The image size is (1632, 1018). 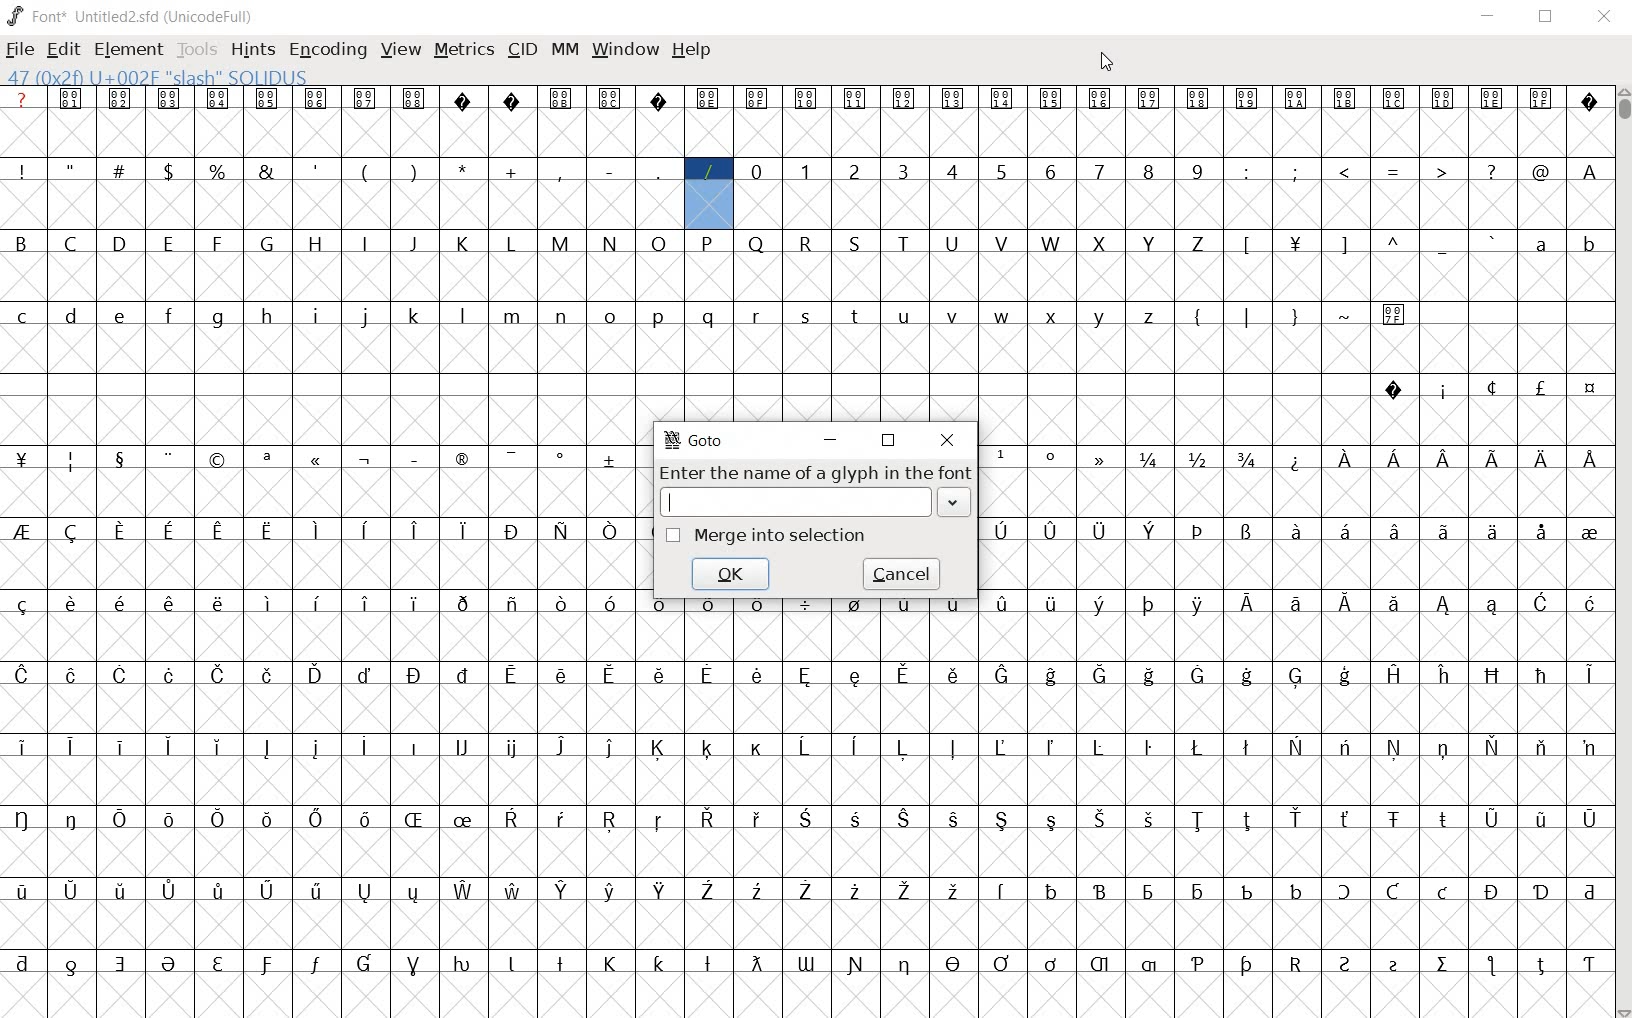 What do you see at coordinates (1247, 892) in the screenshot?
I see `glyph` at bounding box center [1247, 892].